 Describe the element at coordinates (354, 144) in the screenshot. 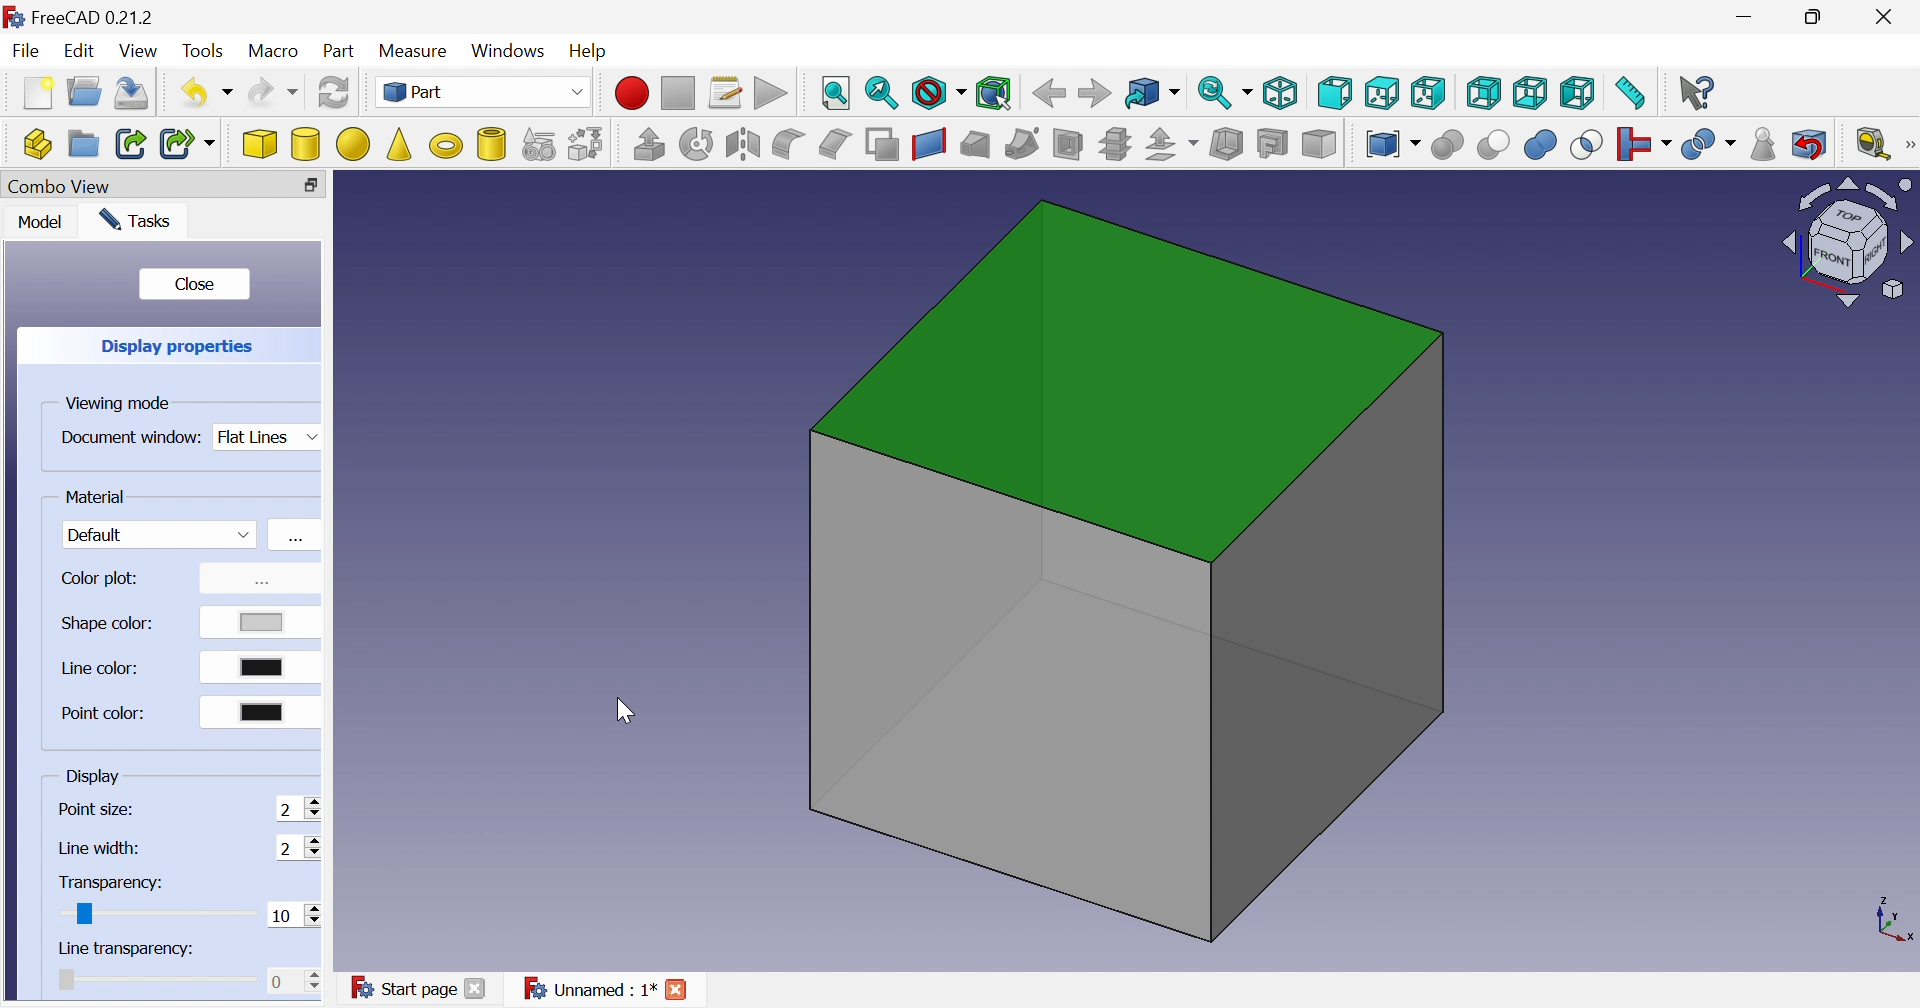

I see `Sphere` at that location.